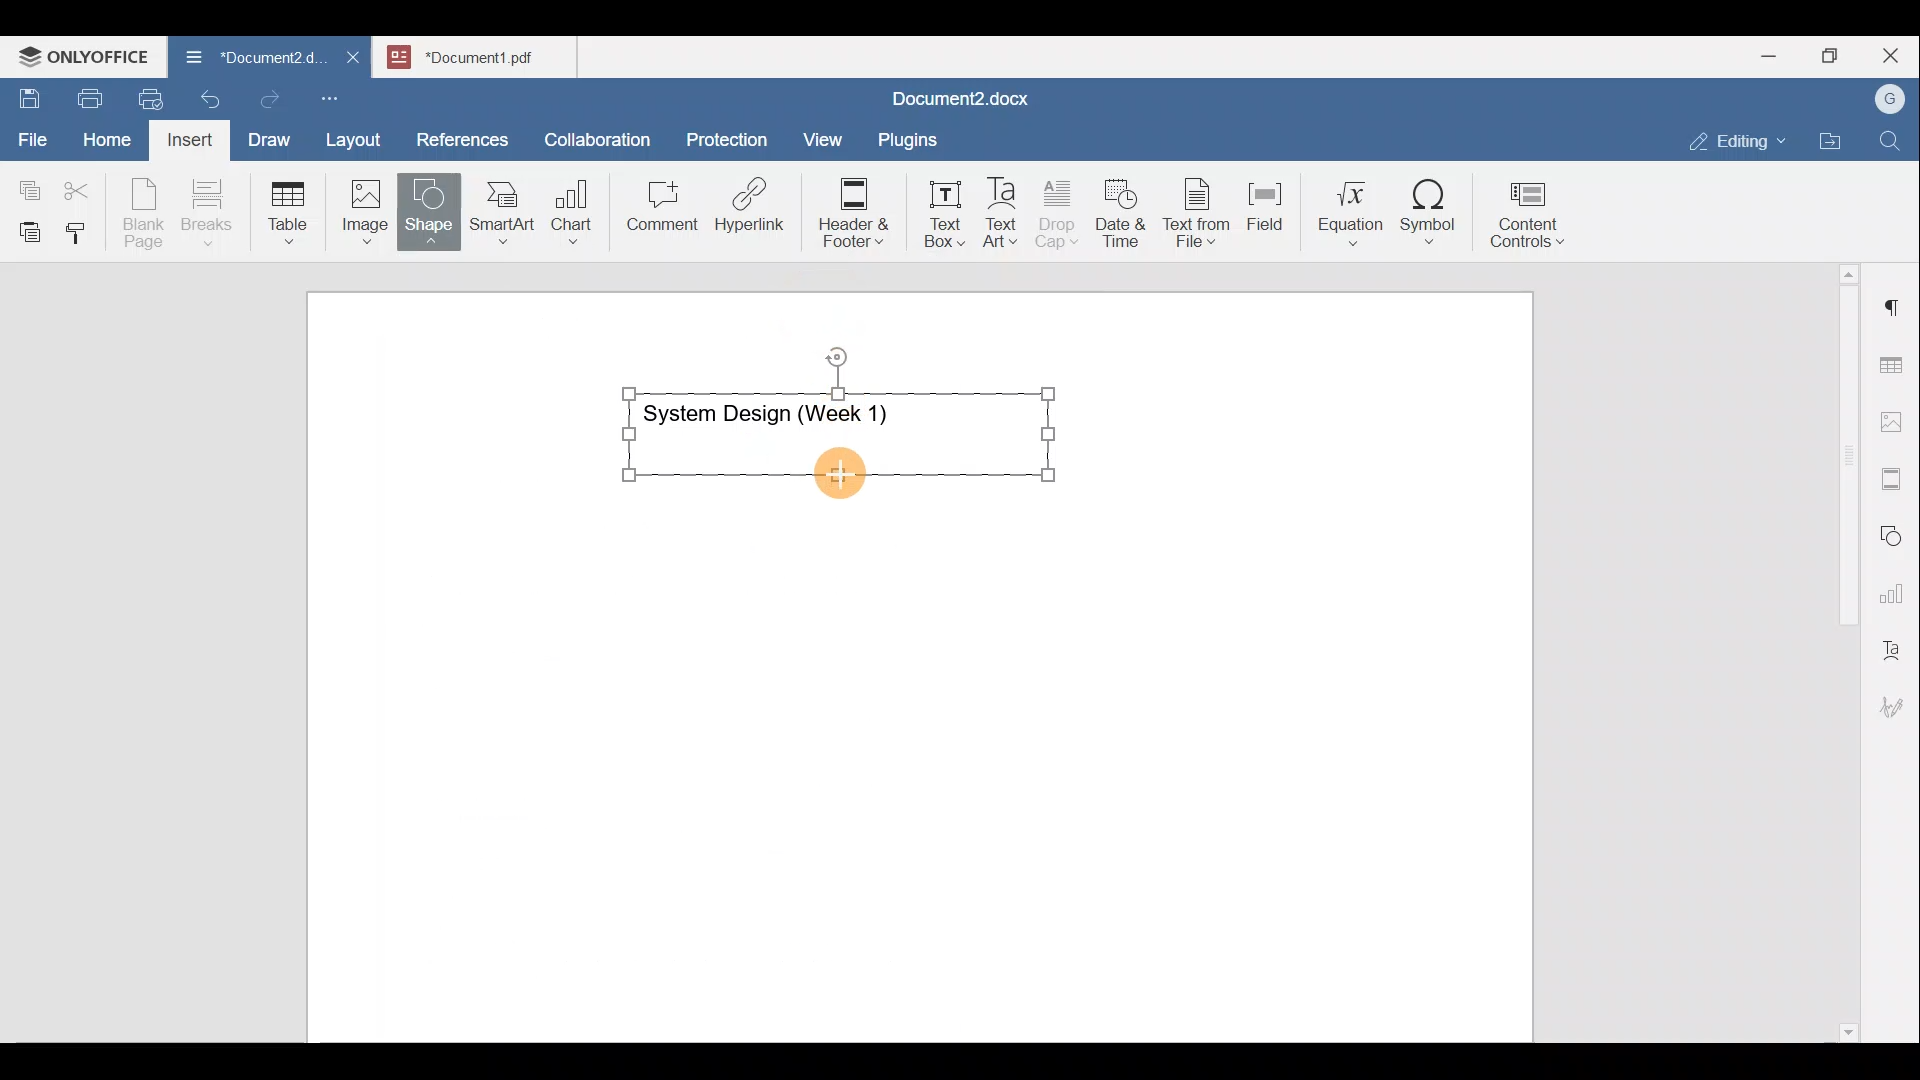 Image resolution: width=1920 pixels, height=1080 pixels. Describe the element at coordinates (931, 214) in the screenshot. I see `Text box` at that location.